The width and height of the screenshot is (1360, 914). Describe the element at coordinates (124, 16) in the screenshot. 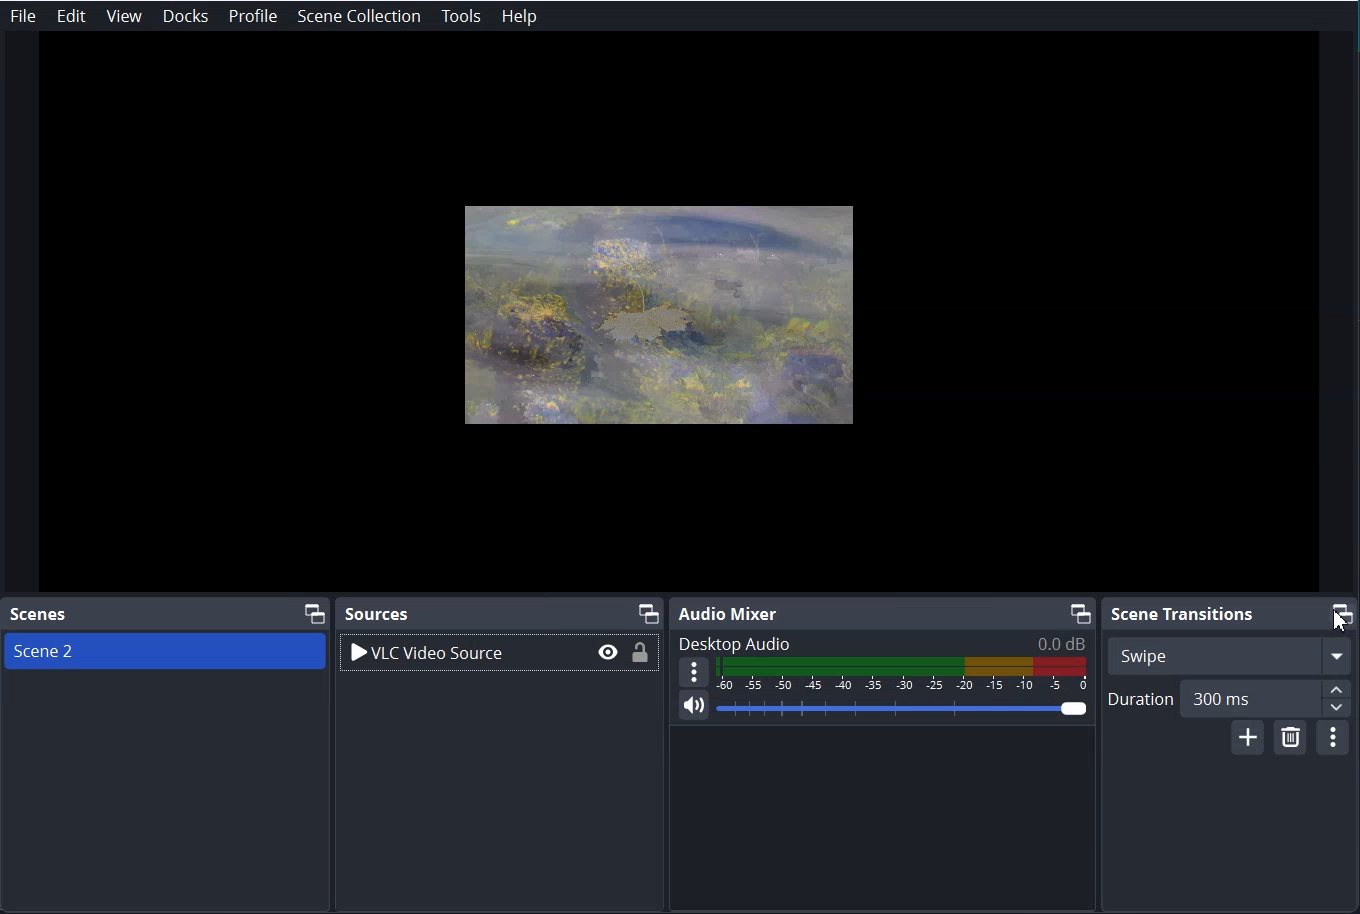

I see `View` at that location.